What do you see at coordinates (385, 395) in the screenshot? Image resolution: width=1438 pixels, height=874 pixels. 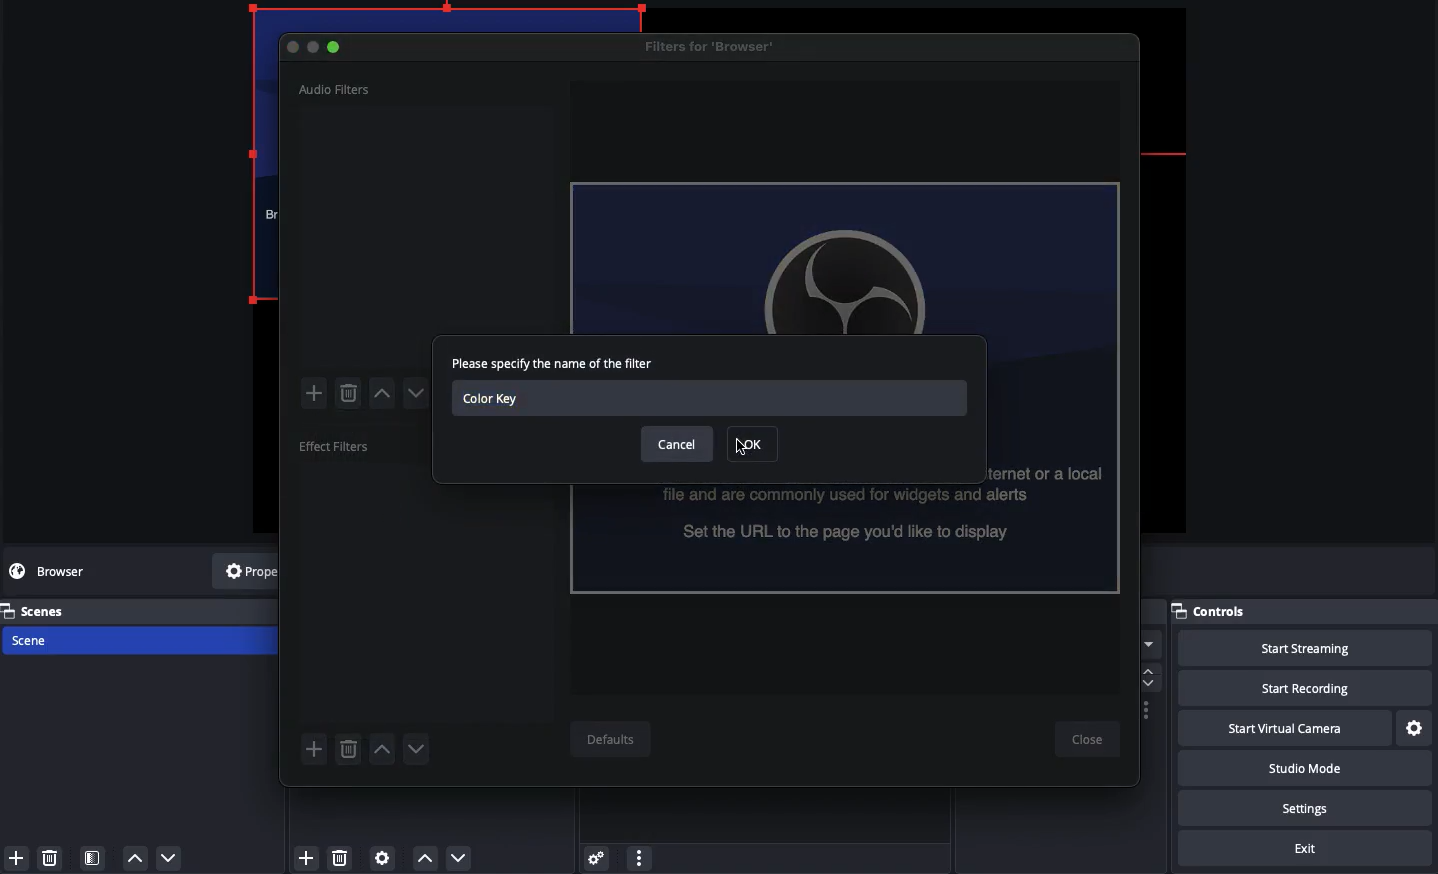 I see `up` at bounding box center [385, 395].